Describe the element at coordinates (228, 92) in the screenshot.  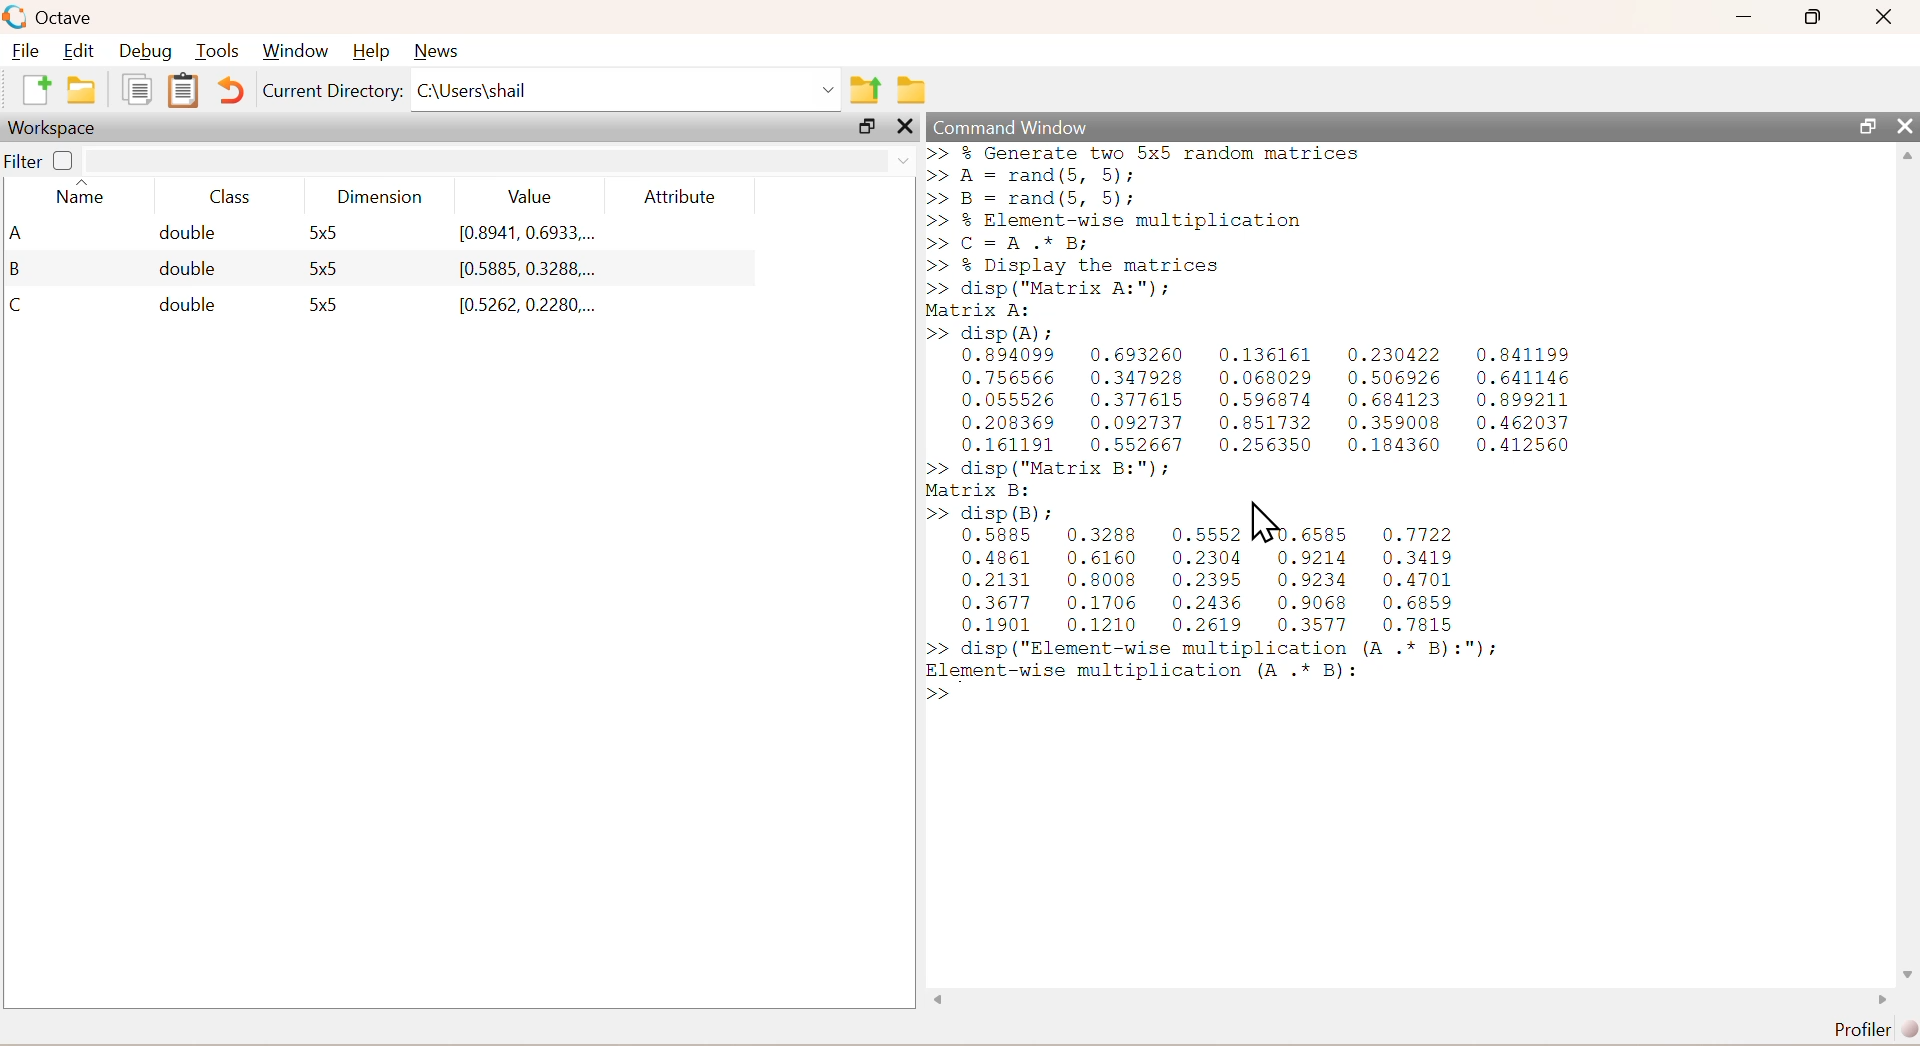
I see `Undo` at that location.